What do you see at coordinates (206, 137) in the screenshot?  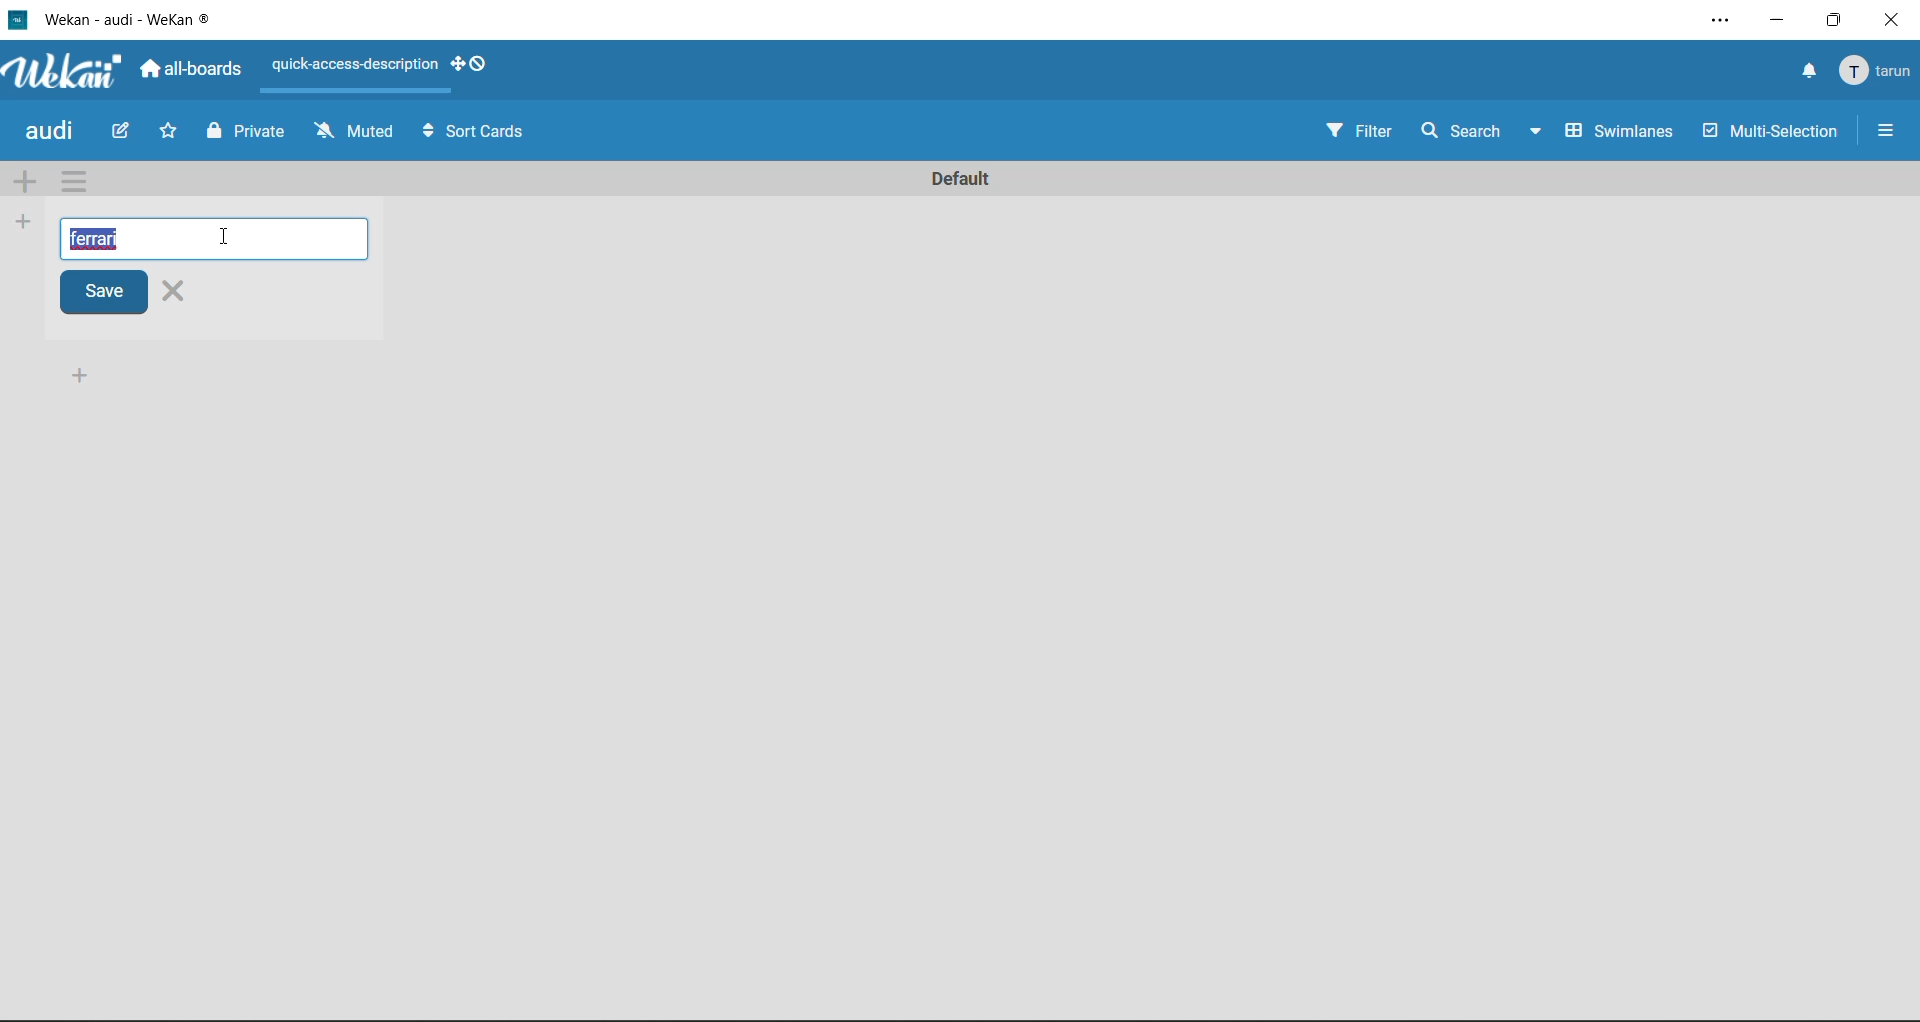 I see `Private` at bounding box center [206, 137].